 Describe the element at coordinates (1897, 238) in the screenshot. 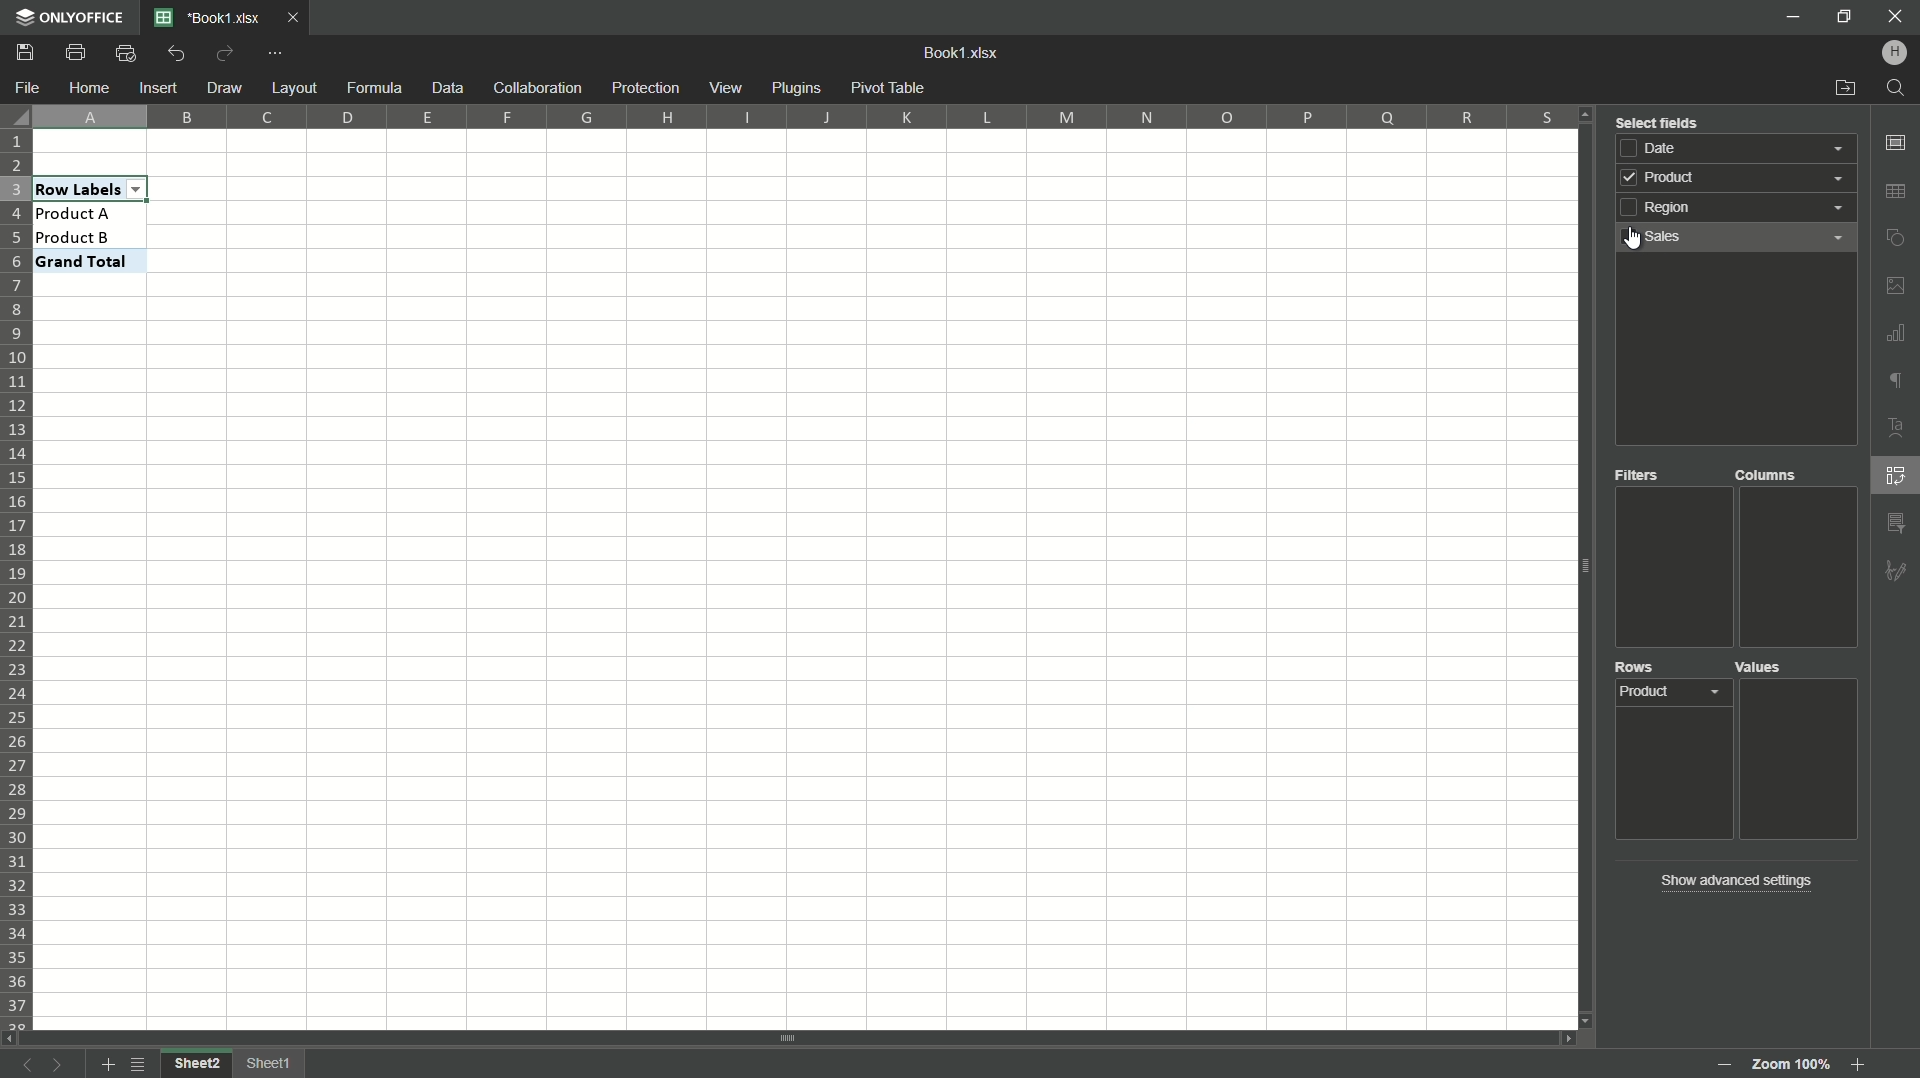

I see `insert shape` at that location.